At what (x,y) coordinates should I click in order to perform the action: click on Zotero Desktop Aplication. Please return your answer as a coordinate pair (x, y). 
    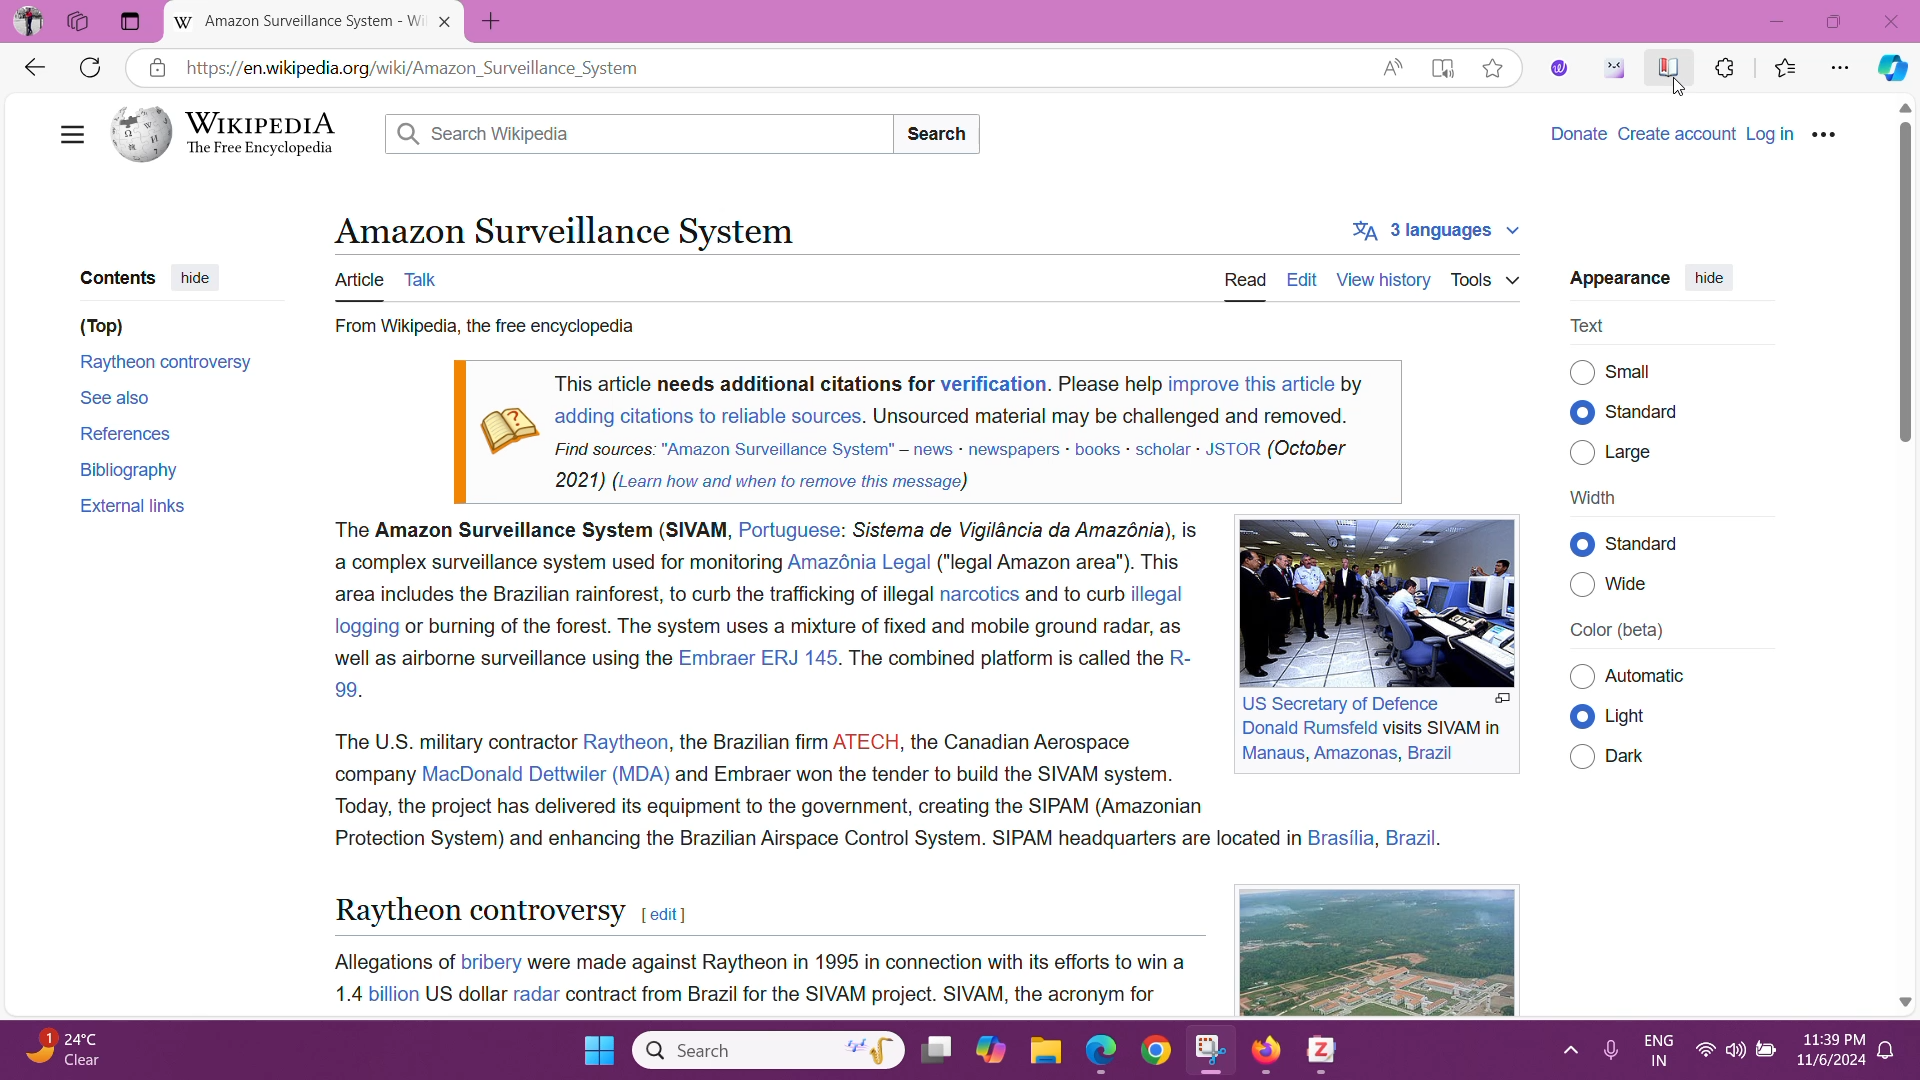
    Looking at the image, I should click on (1325, 1055).